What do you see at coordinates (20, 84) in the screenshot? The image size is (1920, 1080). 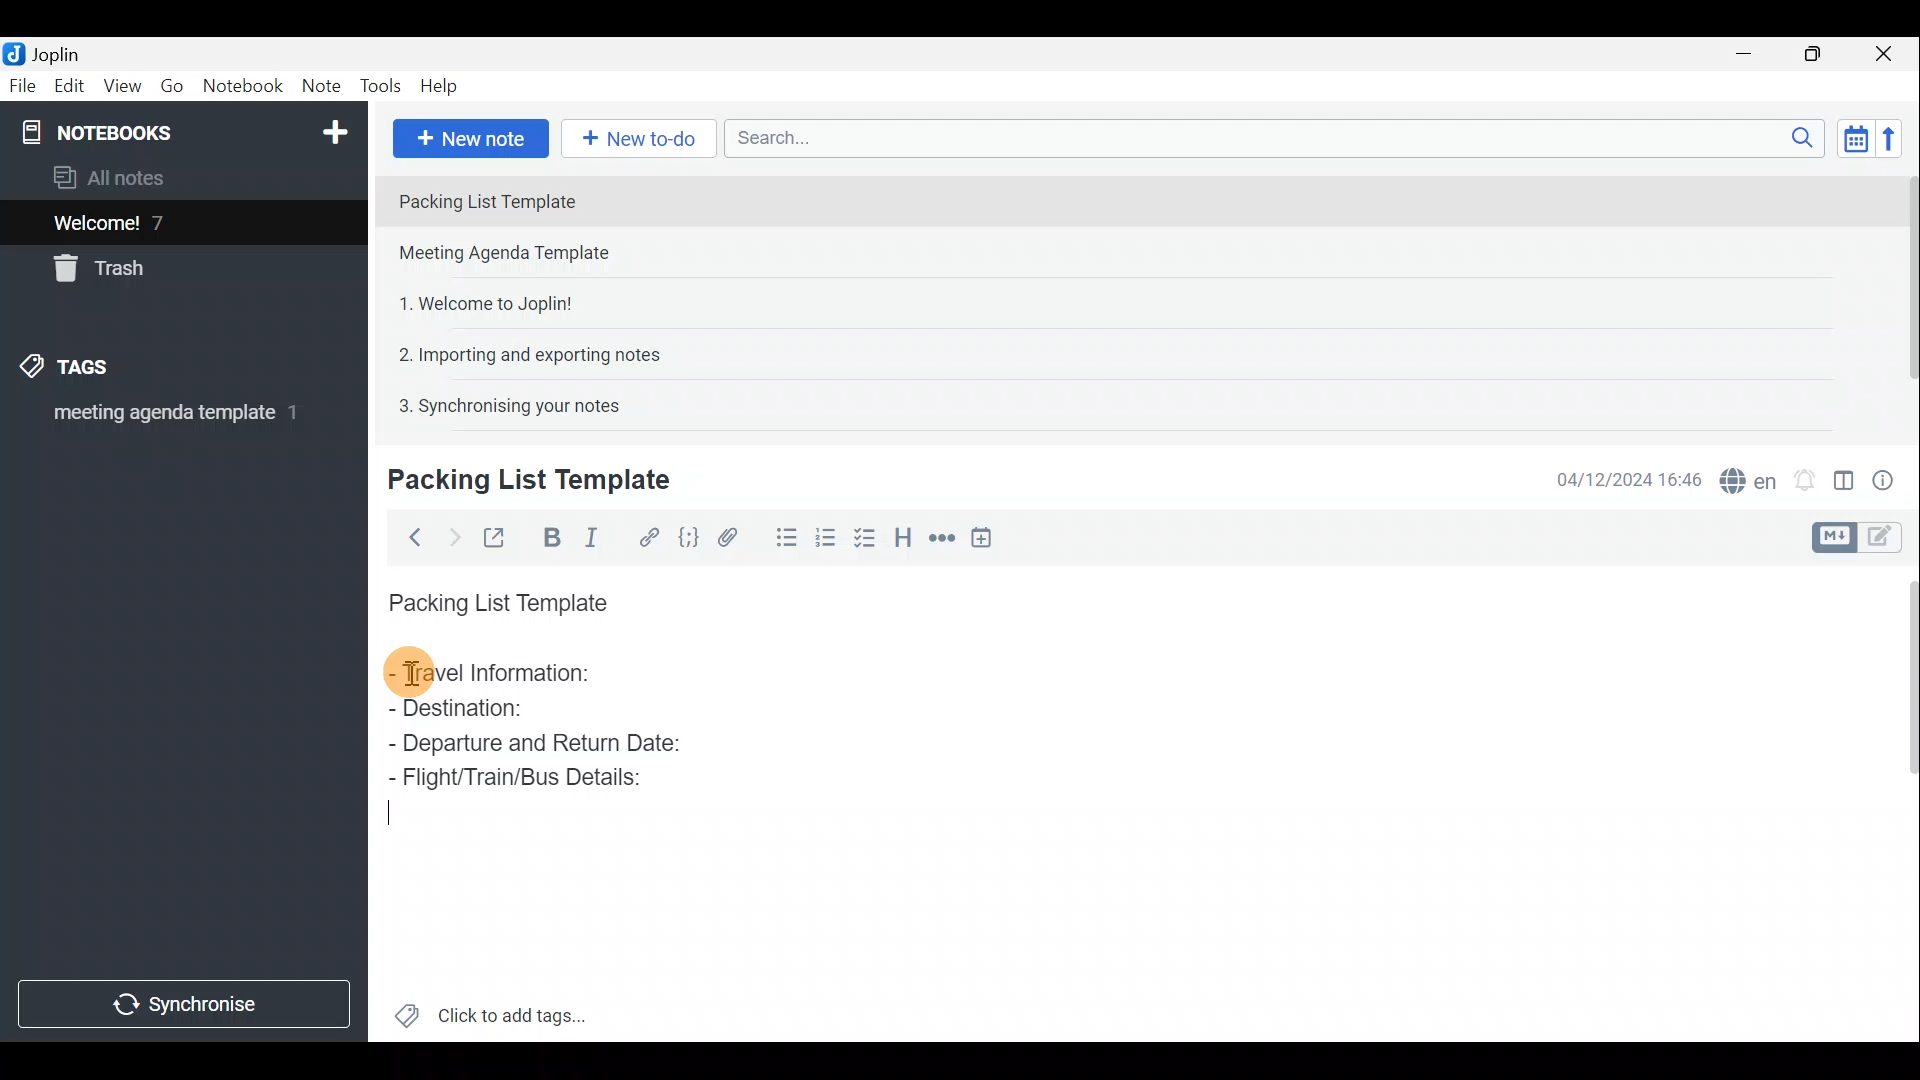 I see `File` at bounding box center [20, 84].